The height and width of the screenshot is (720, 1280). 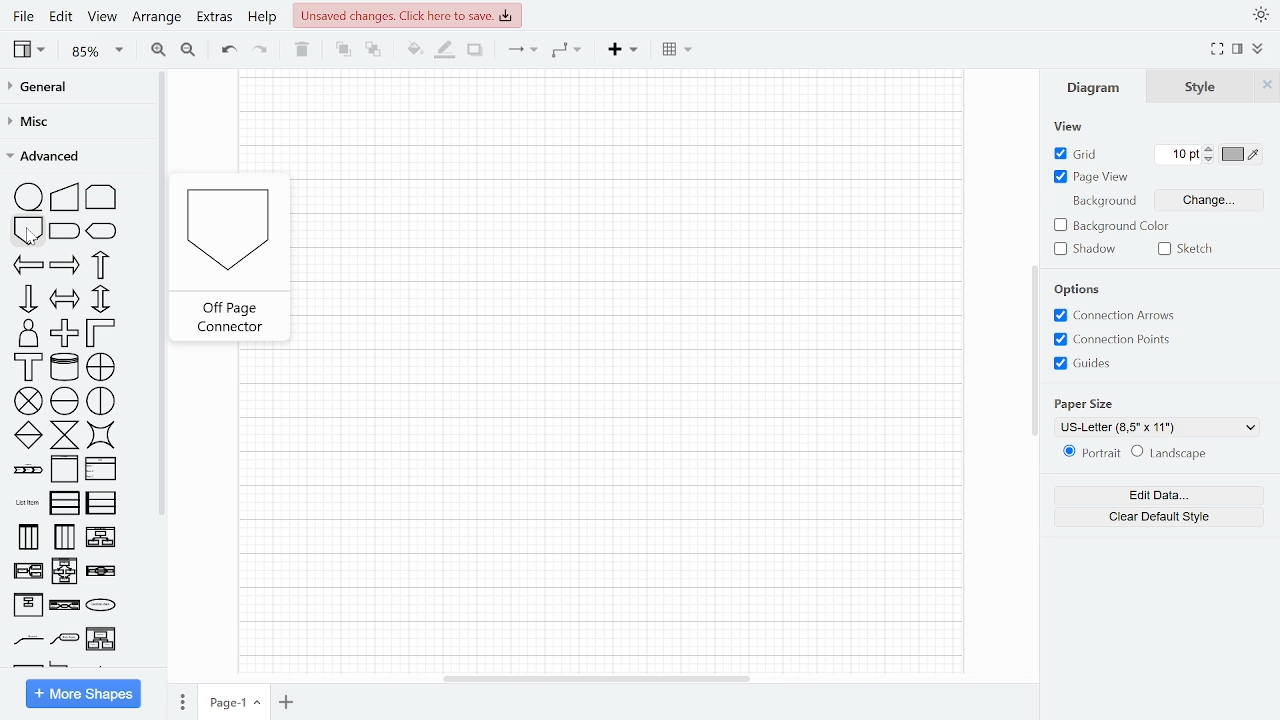 What do you see at coordinates (74, 122) in the screenshot?
I see `Misc` at bounding box center [74, 122].